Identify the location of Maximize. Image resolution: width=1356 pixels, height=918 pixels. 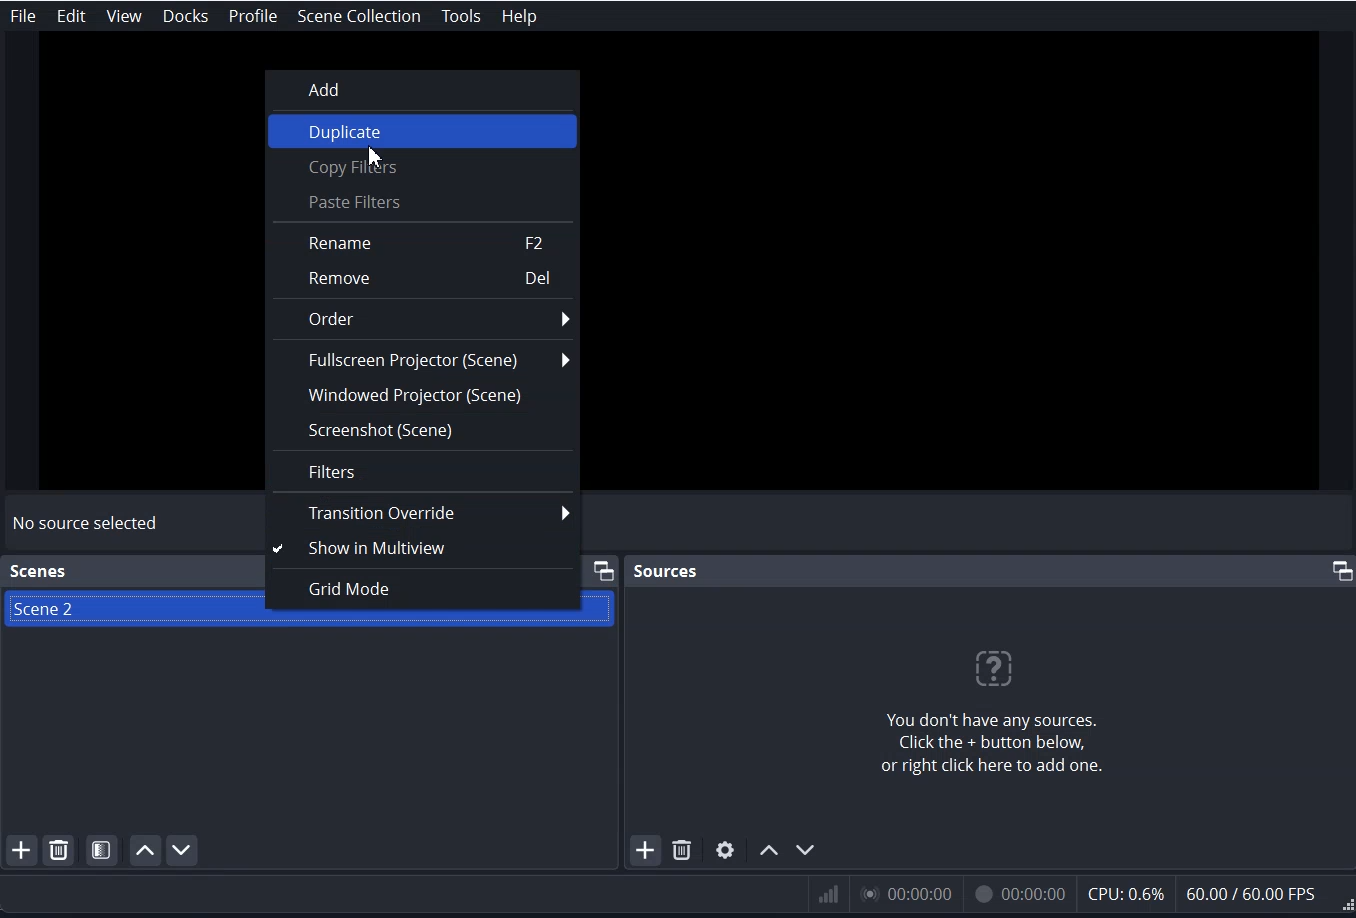
(1341, 571).